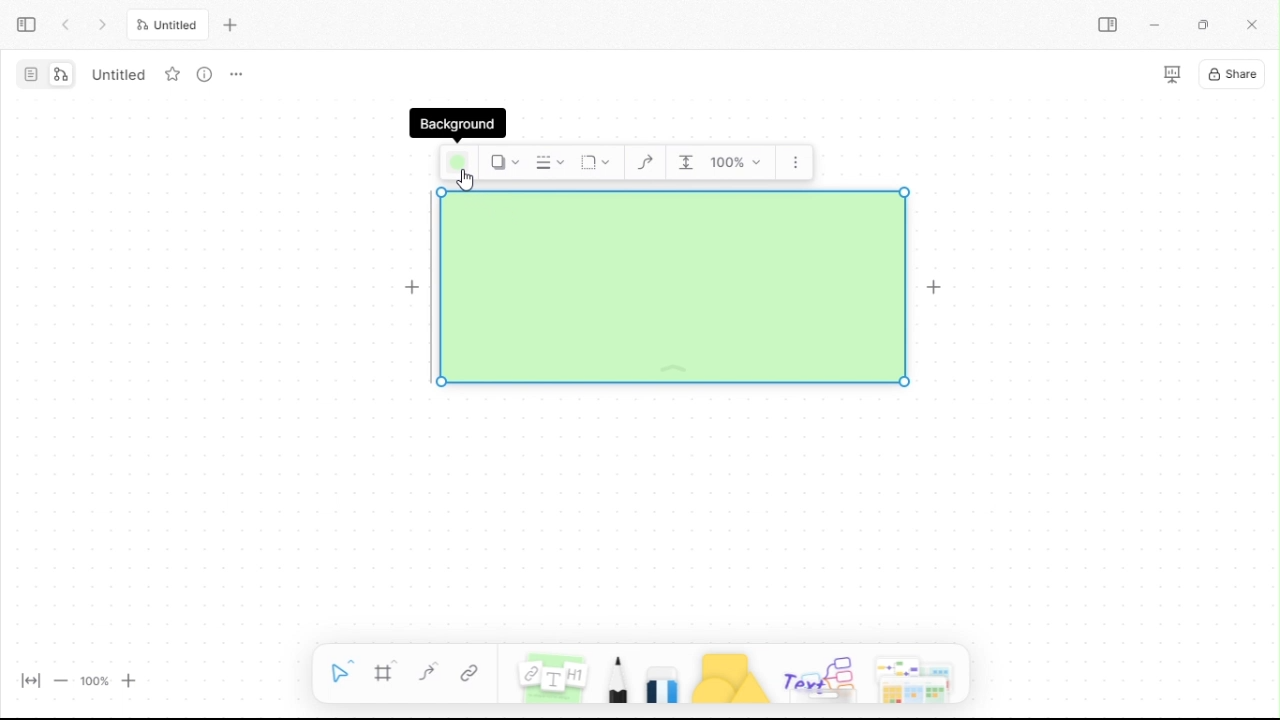 The height and width of the screenshot is (720, 1280). Describe the element at coordinates (172, 73) in the screenshot. I see `favourite` at that location.